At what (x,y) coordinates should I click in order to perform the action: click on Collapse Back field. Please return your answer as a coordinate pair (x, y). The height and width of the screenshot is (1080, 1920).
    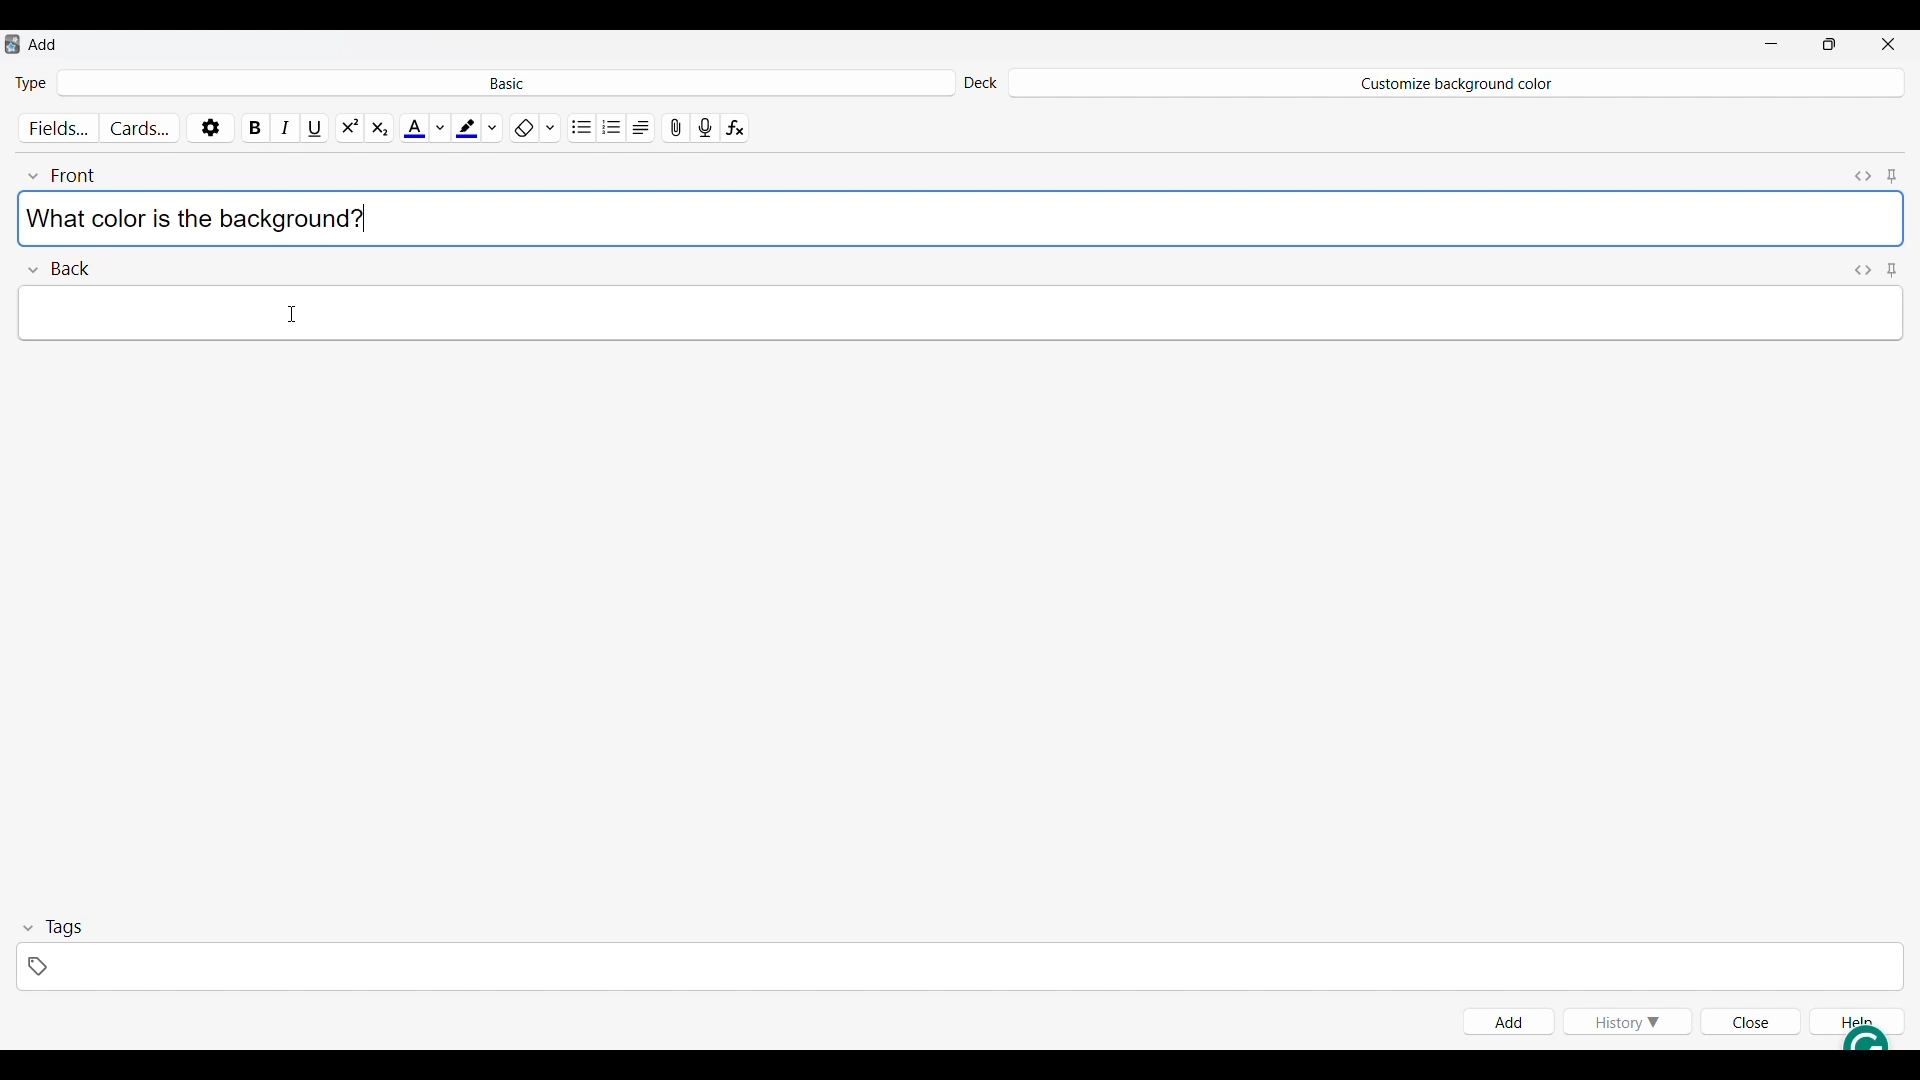
    Looking at the image, I should click on (60, 266).